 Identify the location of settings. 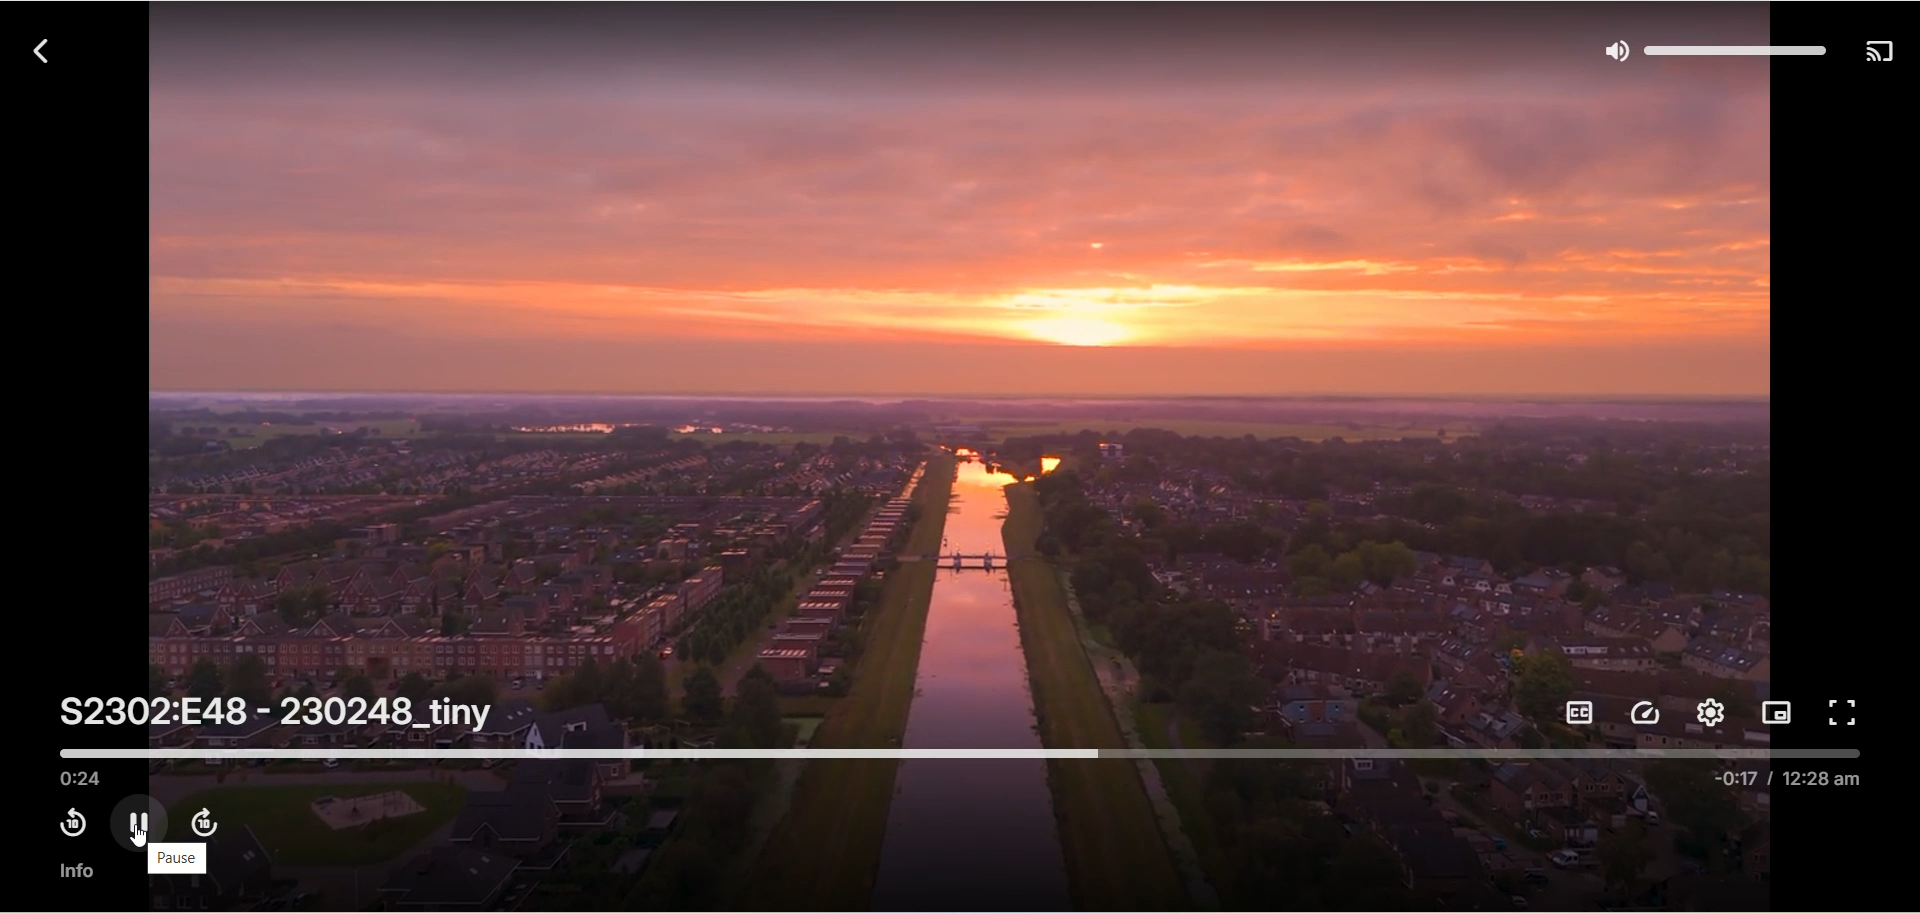
(1709, 714).